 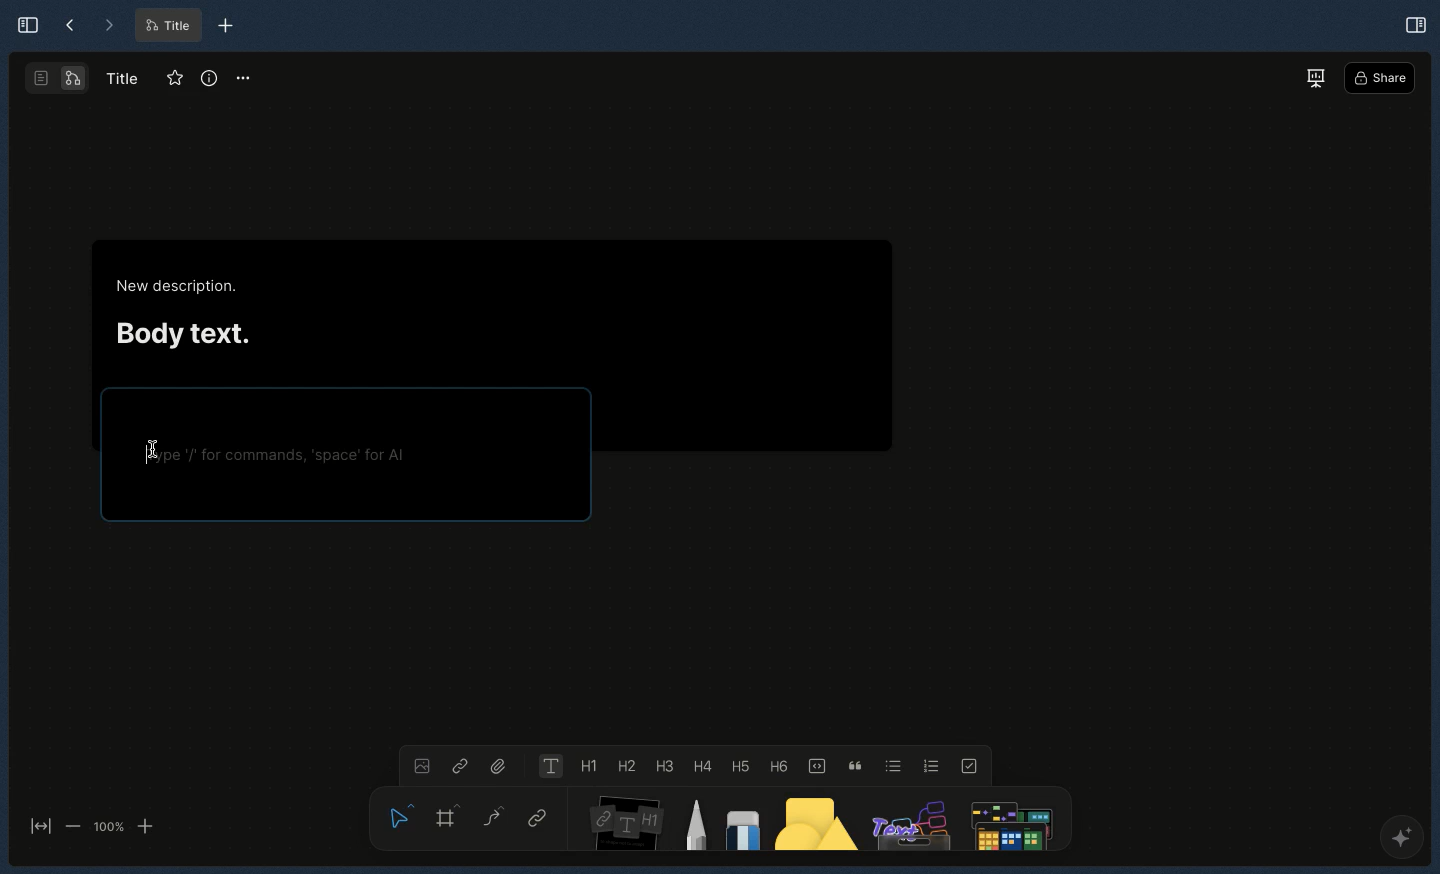 I want to click on Body text., so click(x=182, y=330).